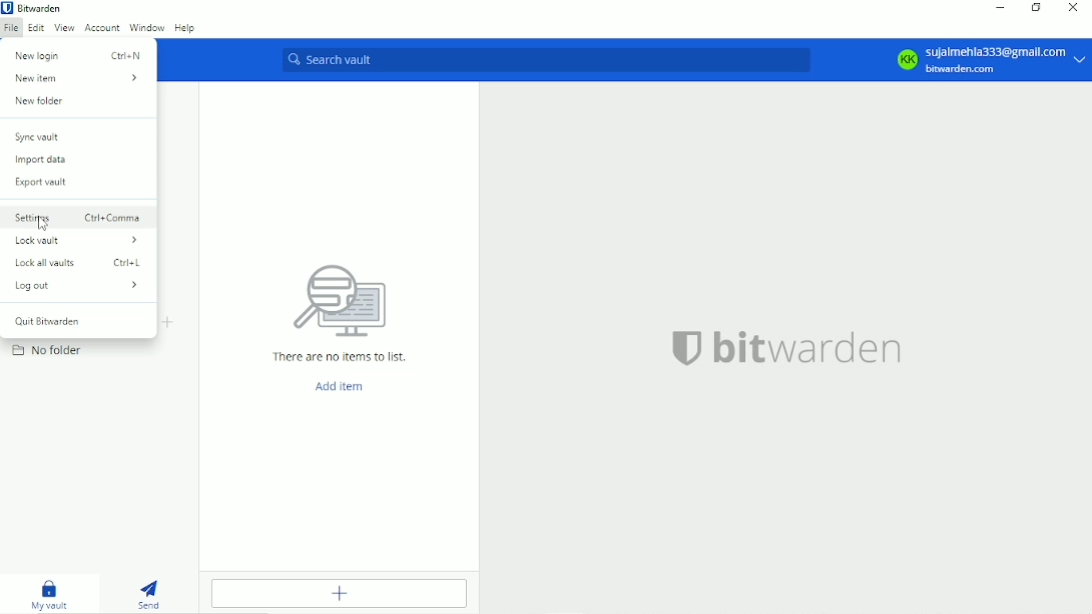 The image size is (1092, 614). I want to click on Account, so click(103, 28).